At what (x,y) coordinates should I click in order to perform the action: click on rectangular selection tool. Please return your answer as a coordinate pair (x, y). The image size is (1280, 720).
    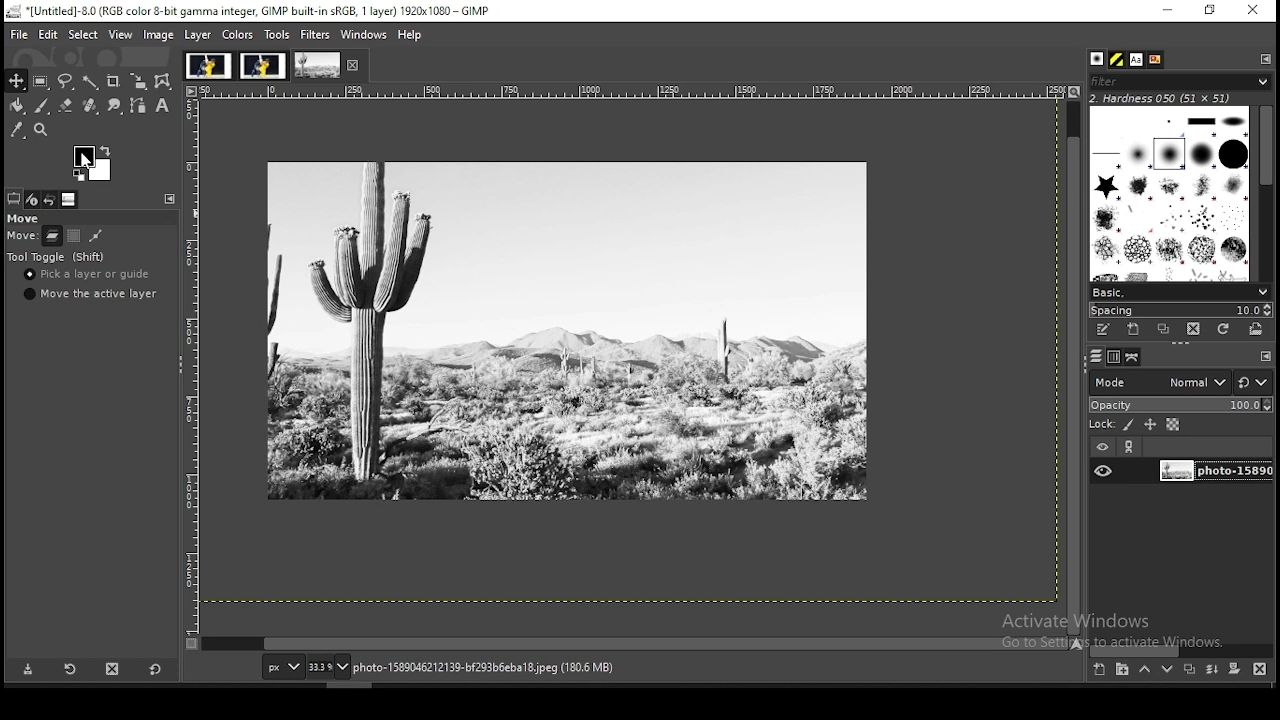
    Looking at the image, I should click on (41, 81).